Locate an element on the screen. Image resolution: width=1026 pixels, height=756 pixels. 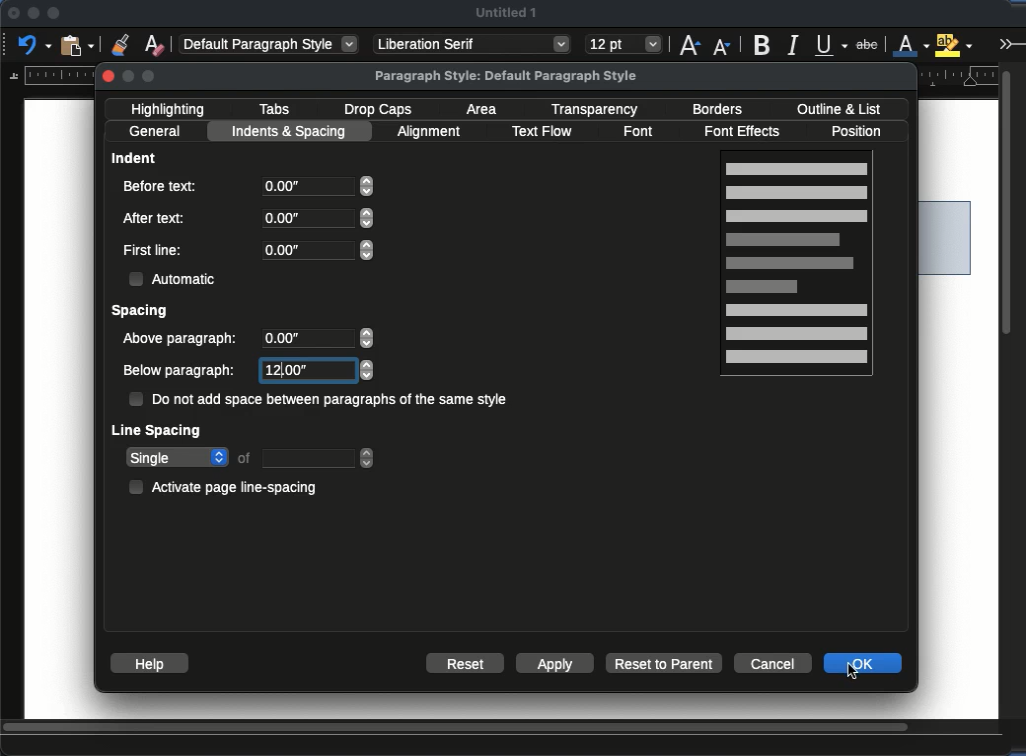
reset is located at coordinates (466, 662).